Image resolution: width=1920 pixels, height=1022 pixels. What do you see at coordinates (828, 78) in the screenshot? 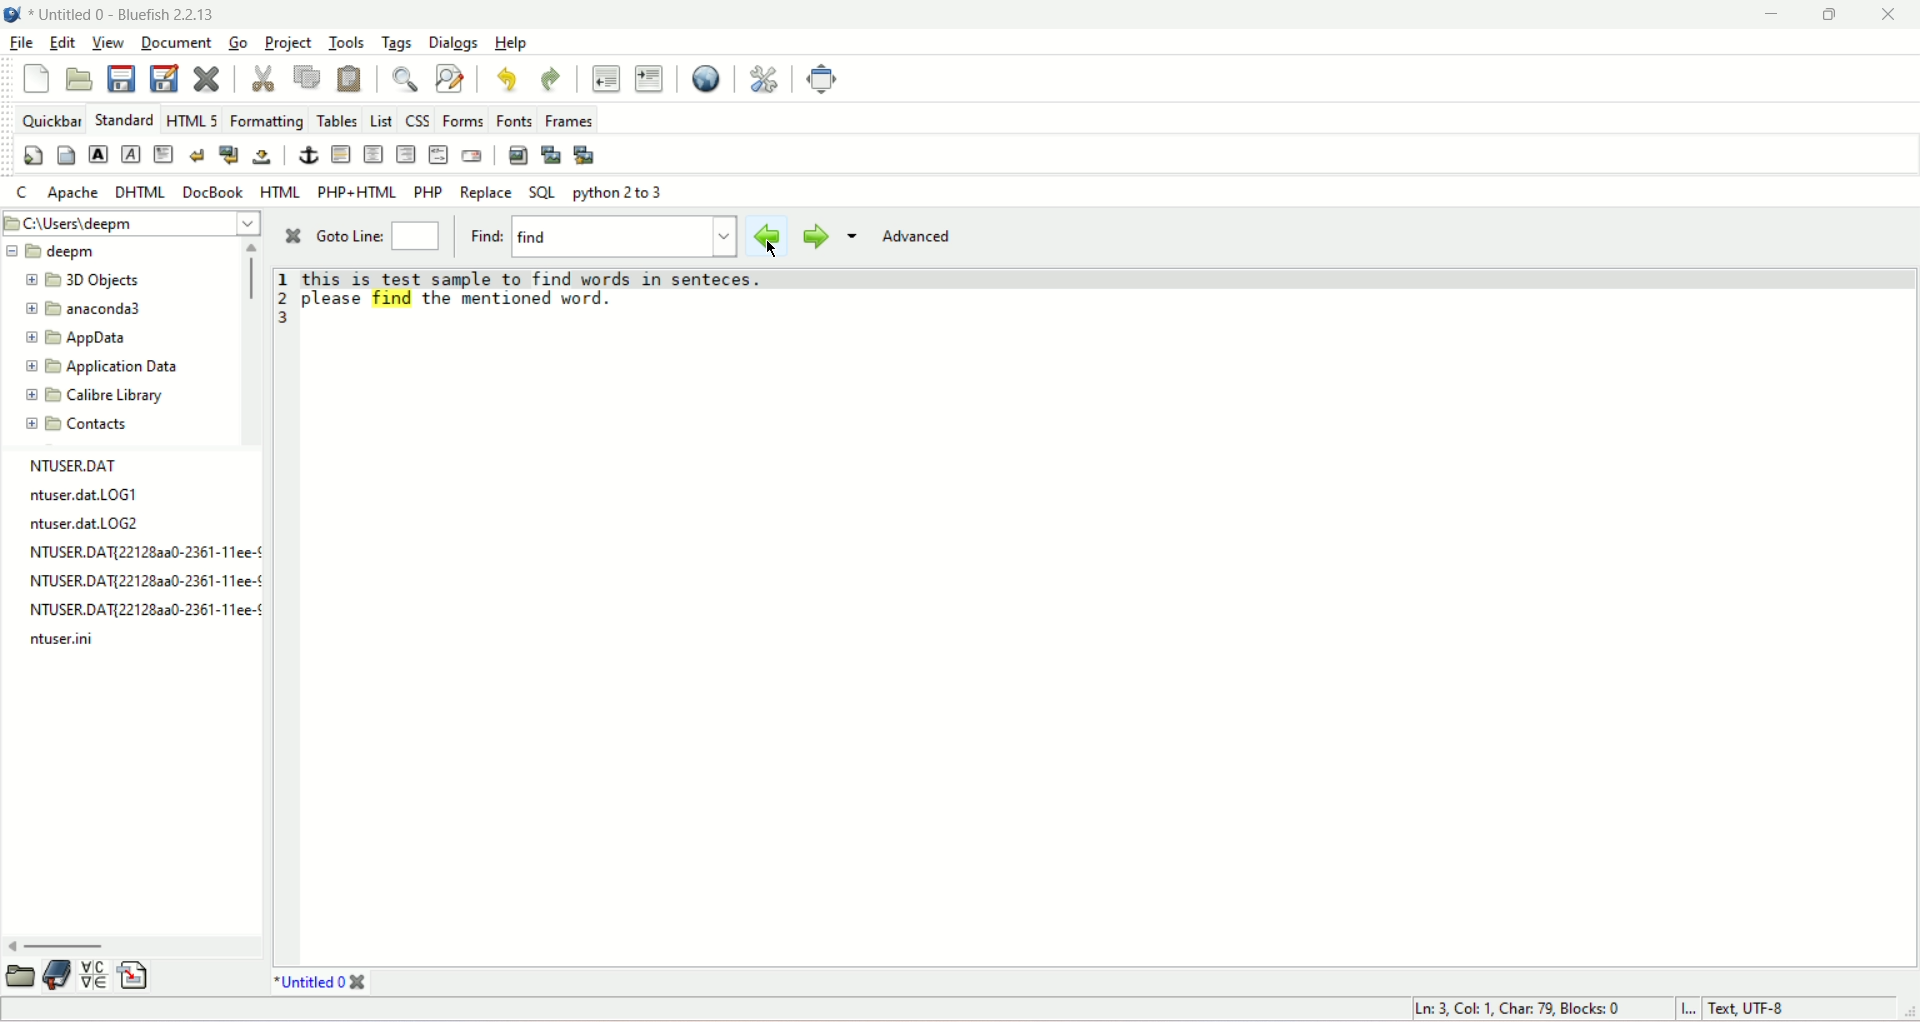
I see `fullscreen` at bounding box center [828, 78].